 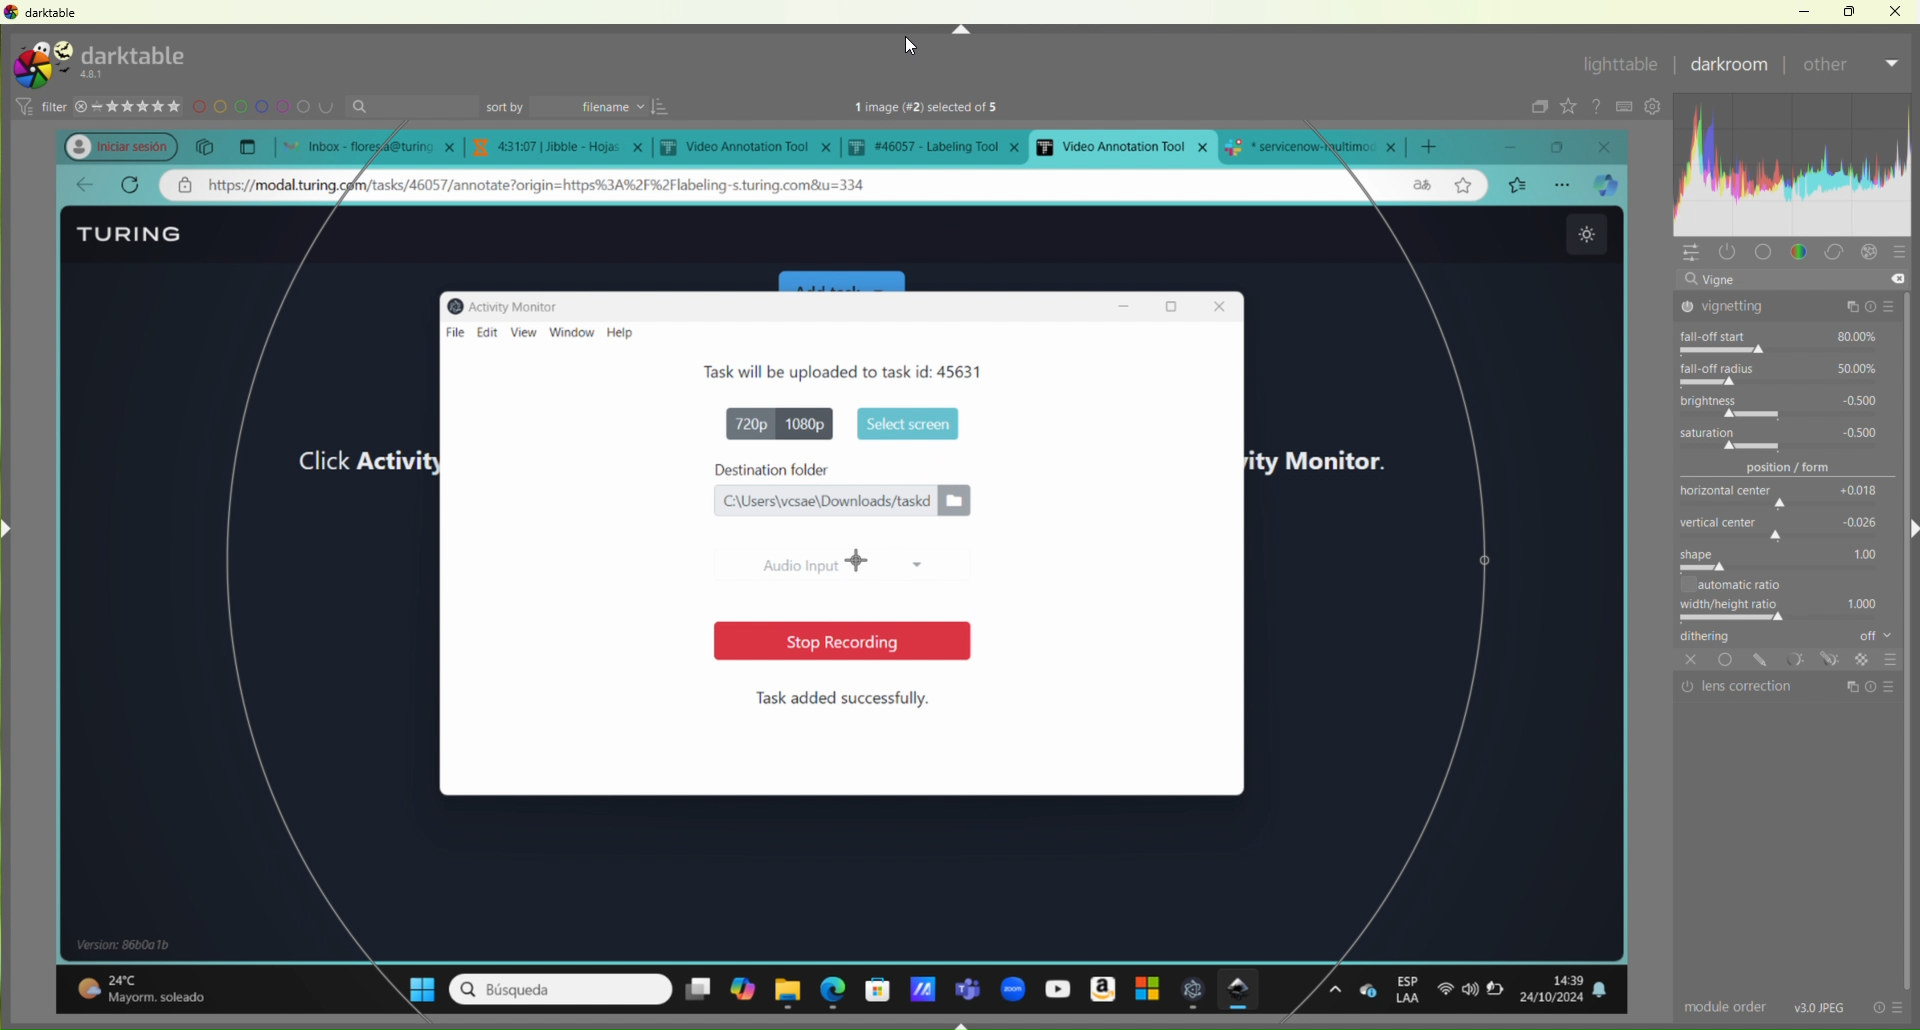 I want to click on theme change, so click(x=1583, y=235).